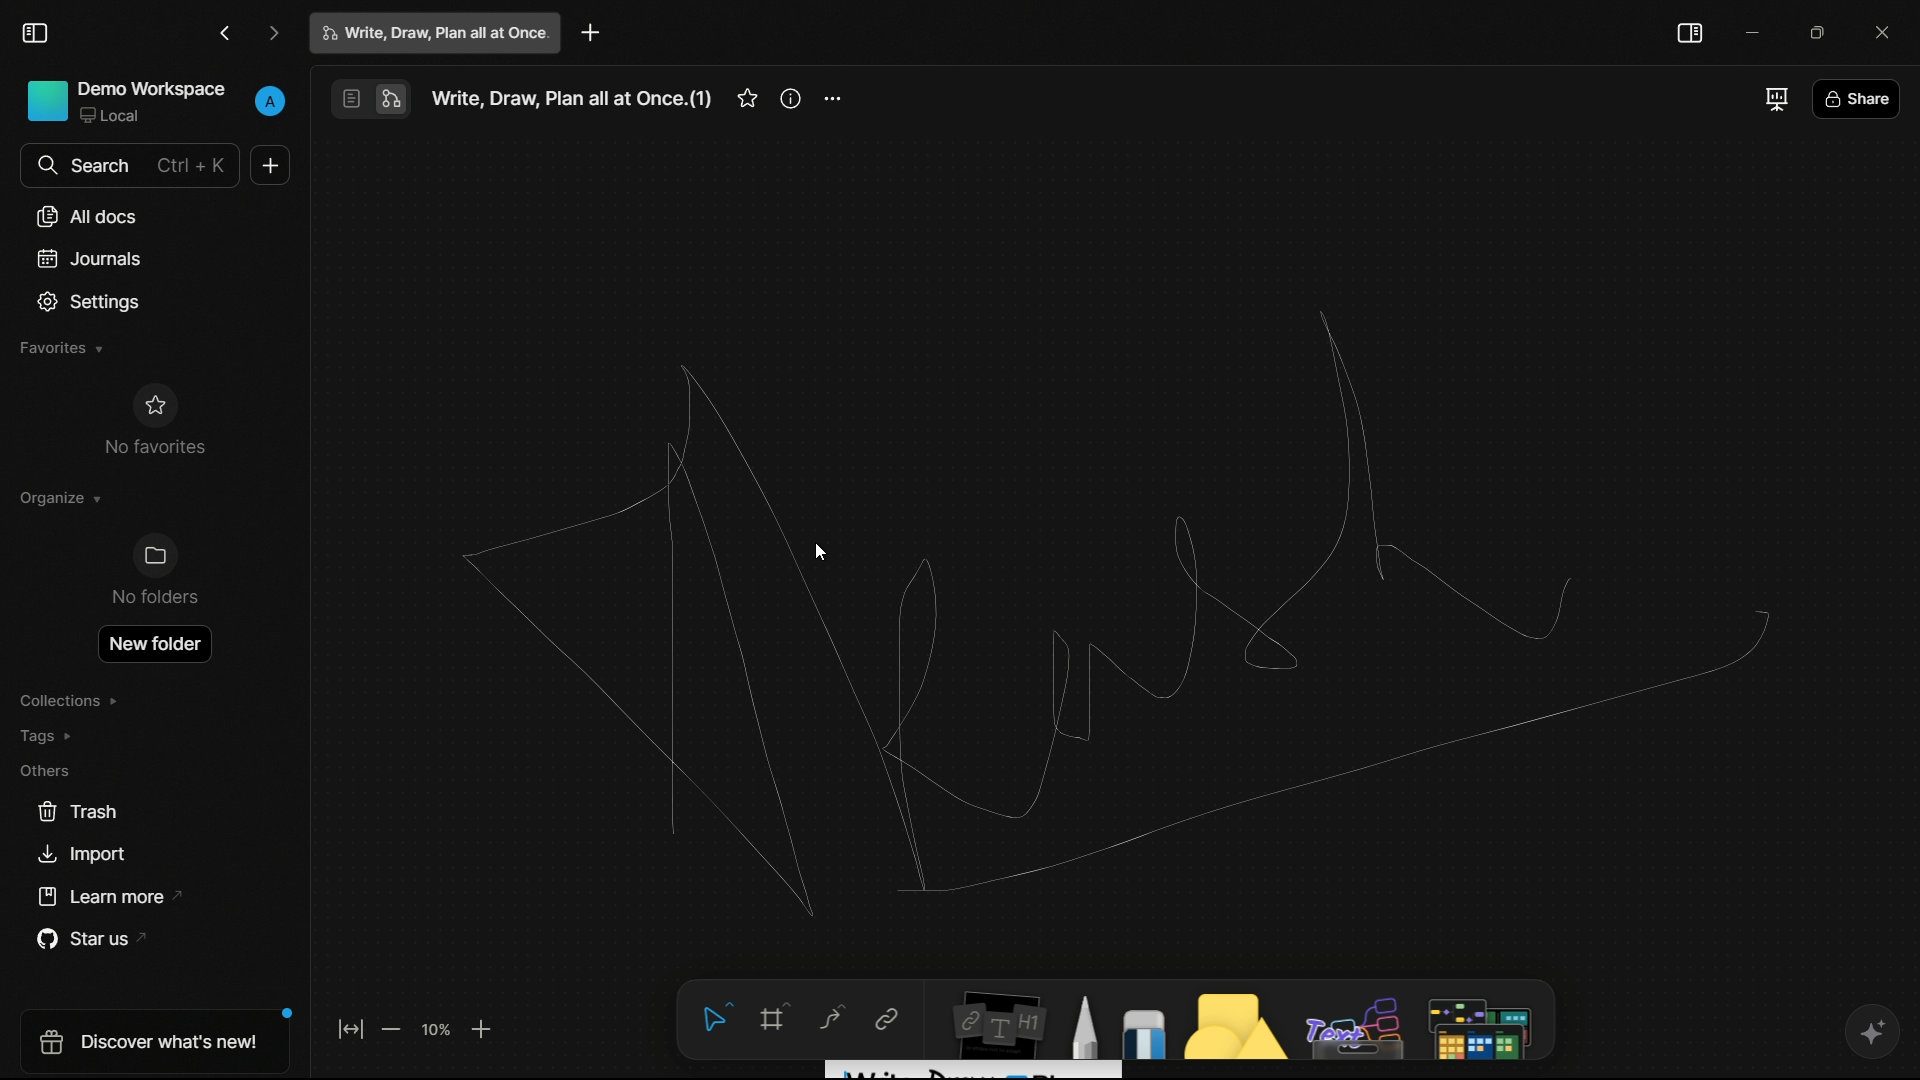 Image resolution: width=1920 pixels, height=1080 pixels. What do you see at coordinates (394, 100) in the screenshot?
I see `edgeless mode` at bounding box center [394, 100].